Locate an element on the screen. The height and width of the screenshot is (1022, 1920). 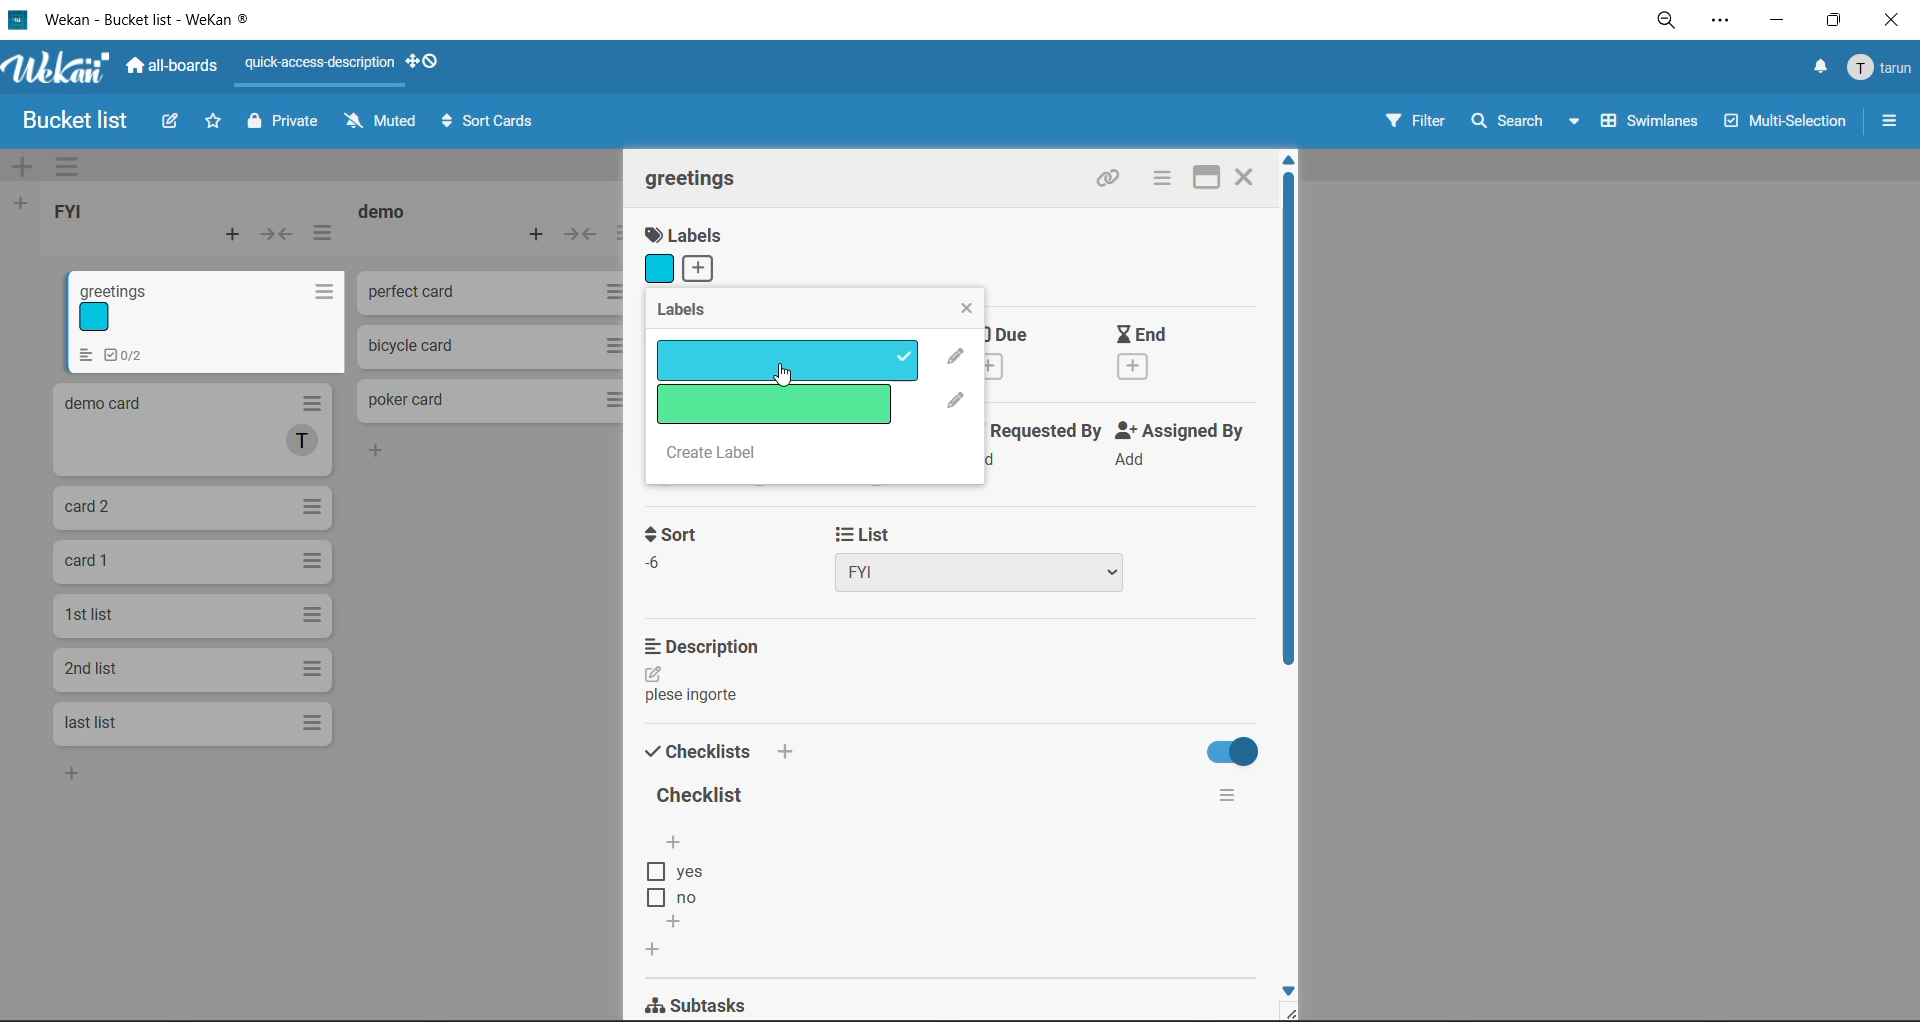
collapse is located at coordinates (279, 233).